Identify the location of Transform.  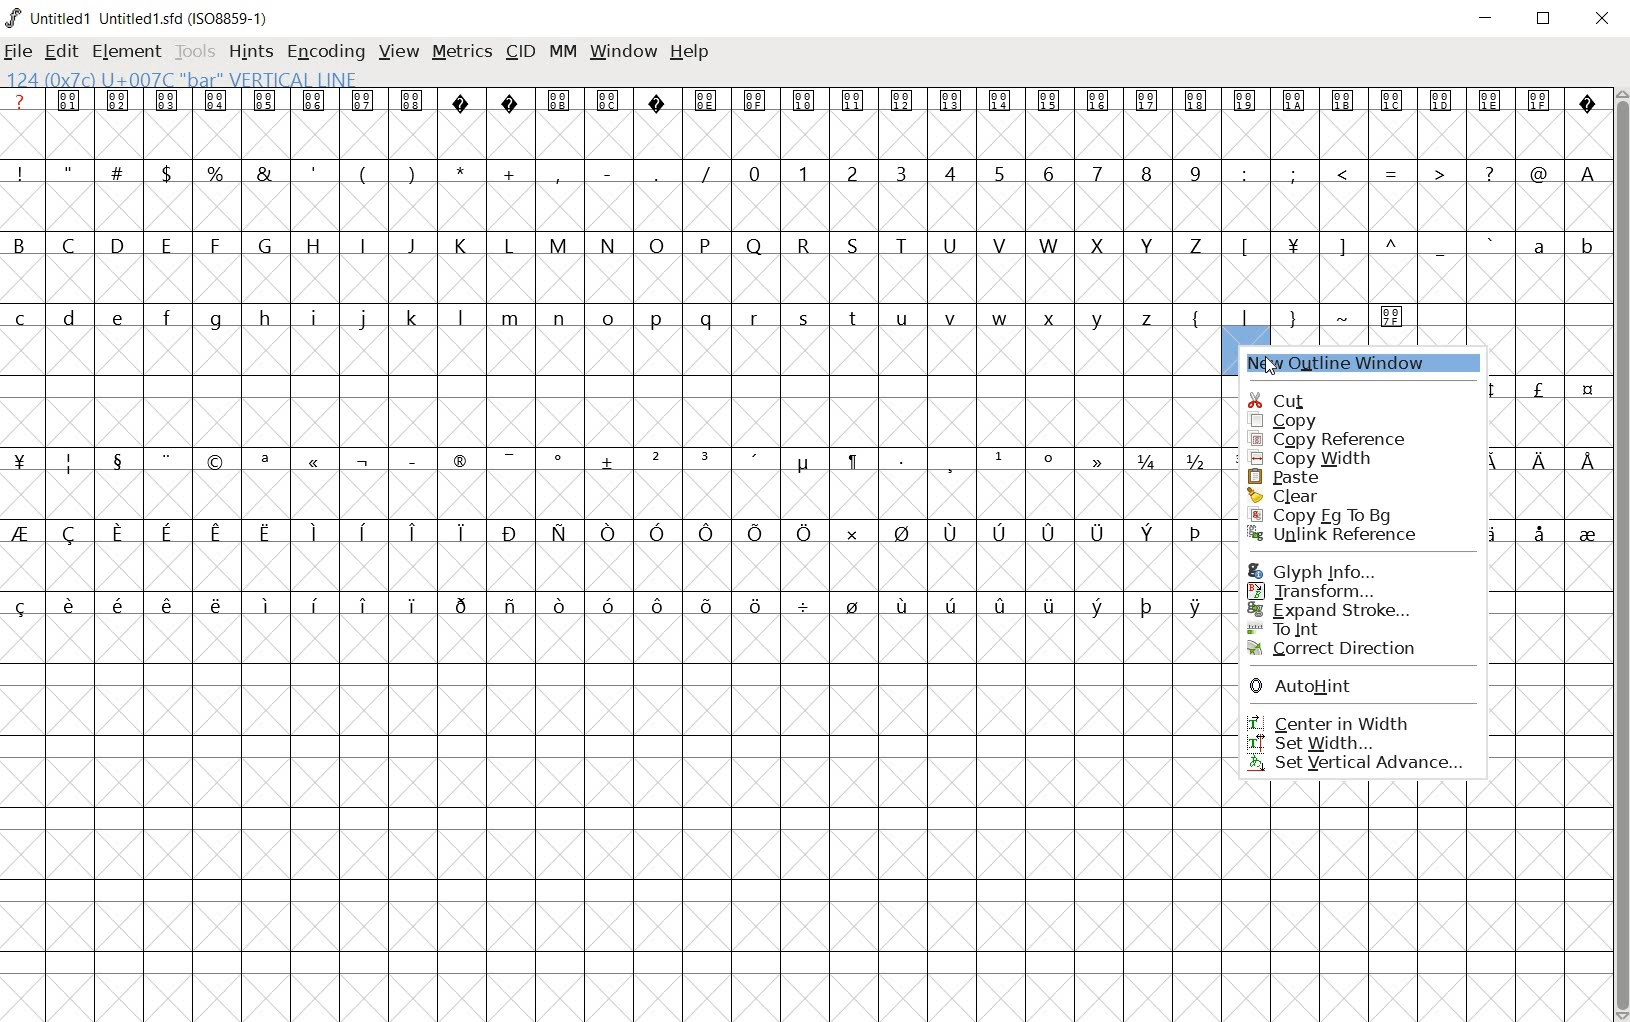
(1355, 590).